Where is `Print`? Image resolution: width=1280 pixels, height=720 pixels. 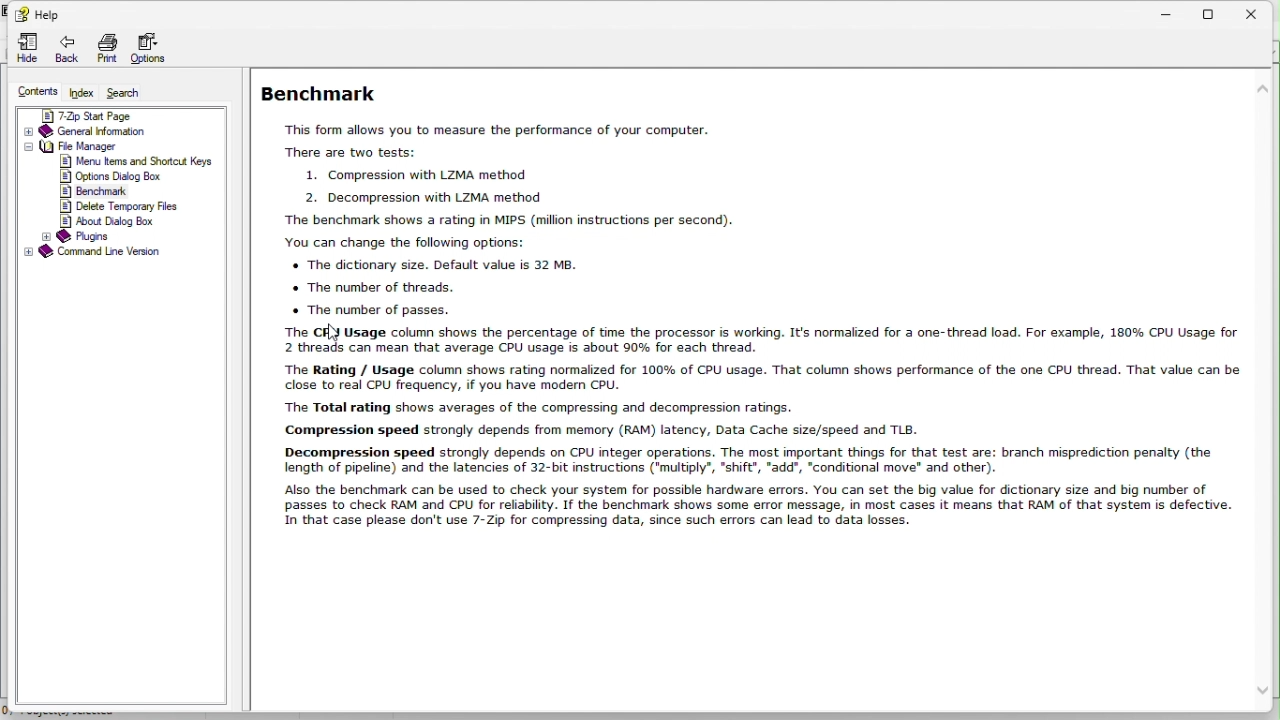
Print is located at coordinates (103, 45).